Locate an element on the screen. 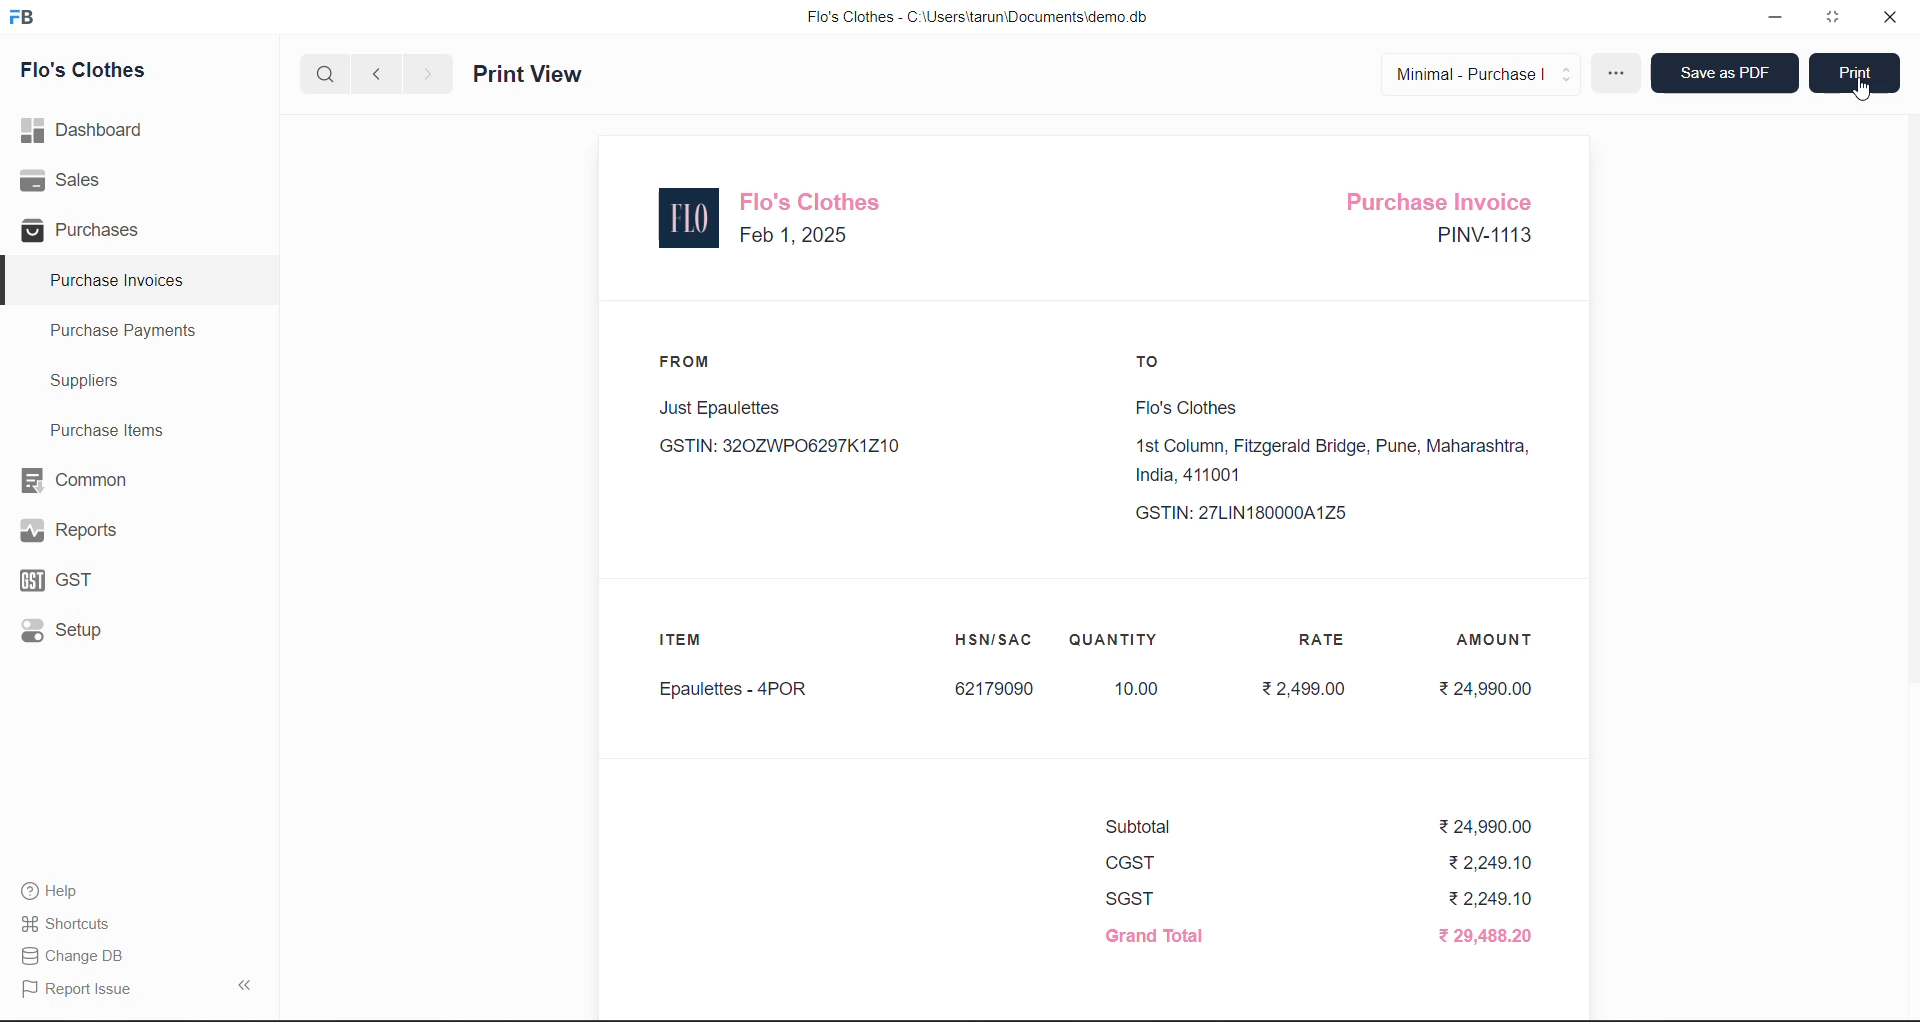 The image size is (1920, 1022). Purchase Invoices is located at coordinates (118, 281).